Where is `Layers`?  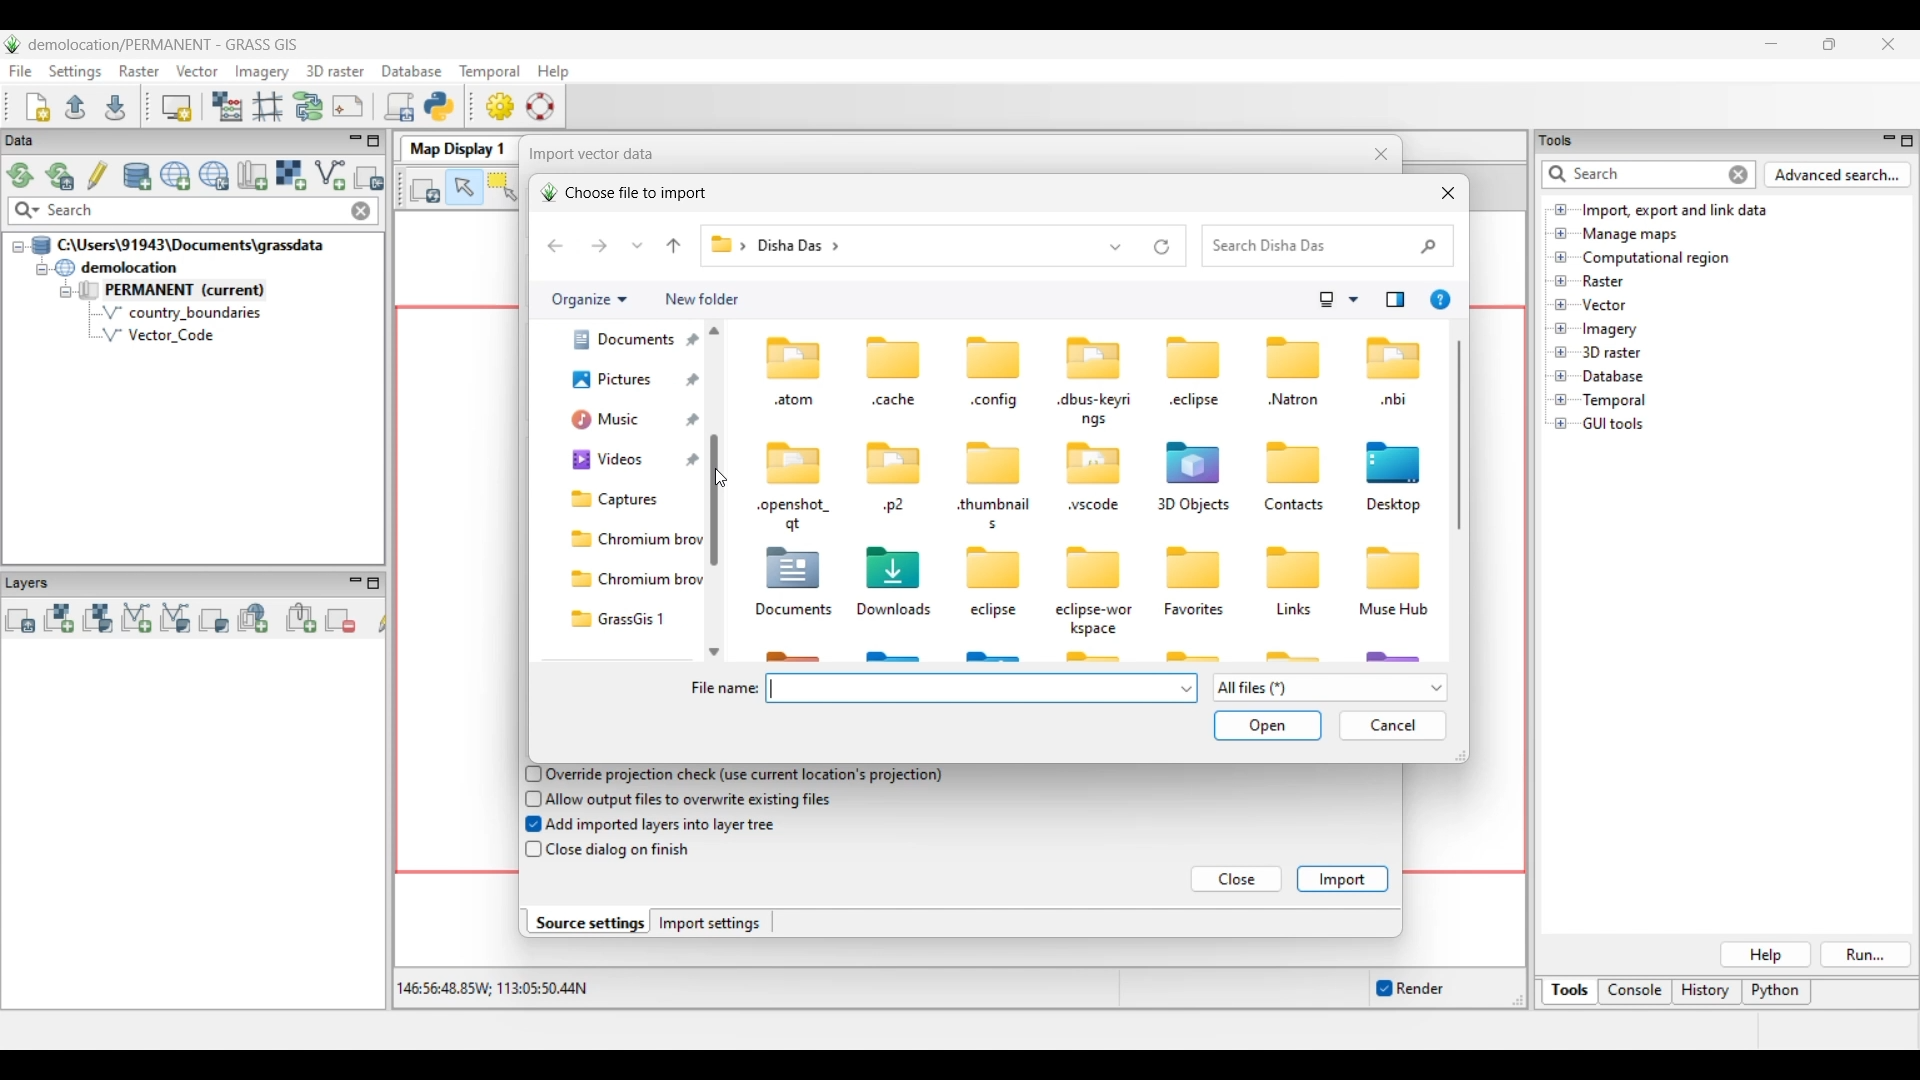
Layers is located at coordinates (32, 582).